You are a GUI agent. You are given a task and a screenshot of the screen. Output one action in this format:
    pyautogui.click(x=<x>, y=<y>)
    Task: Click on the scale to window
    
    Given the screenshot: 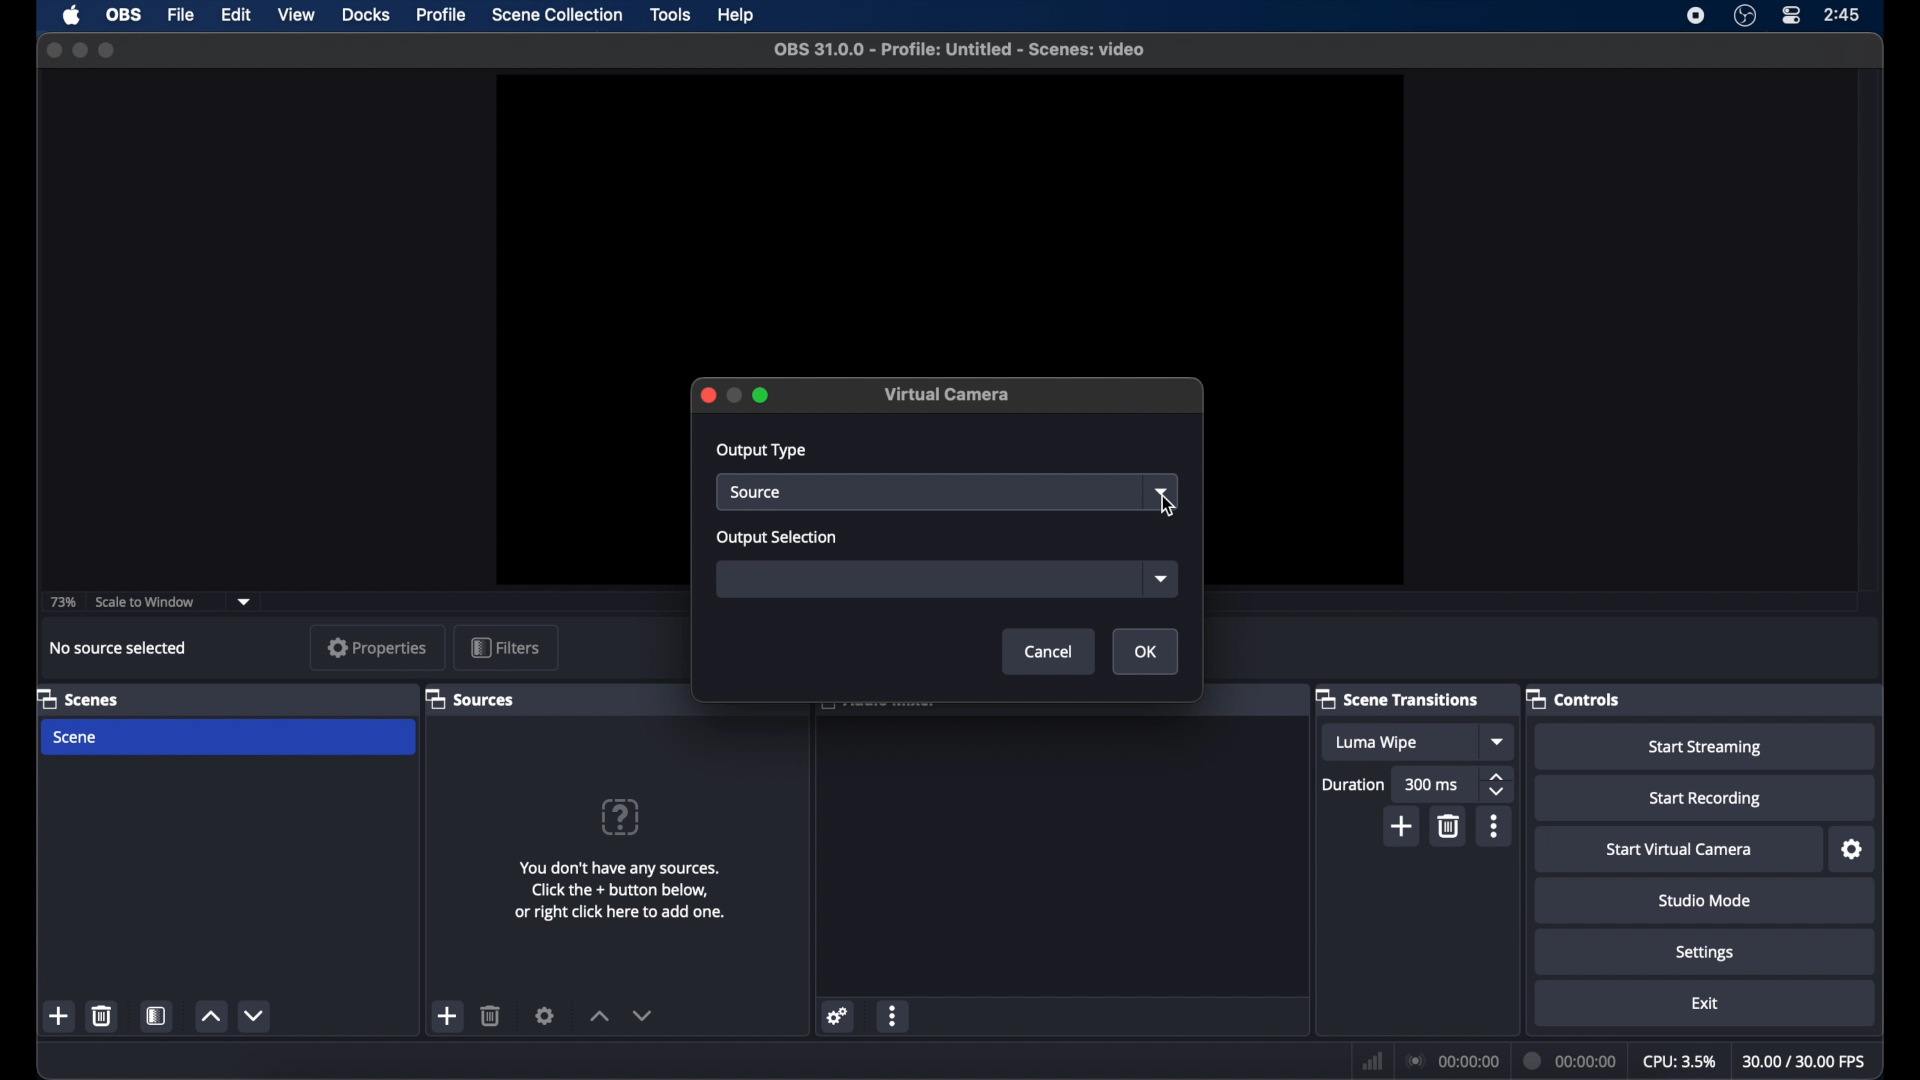 What is the action you would take?
    pyautogui.click(x=145, y=601)
    